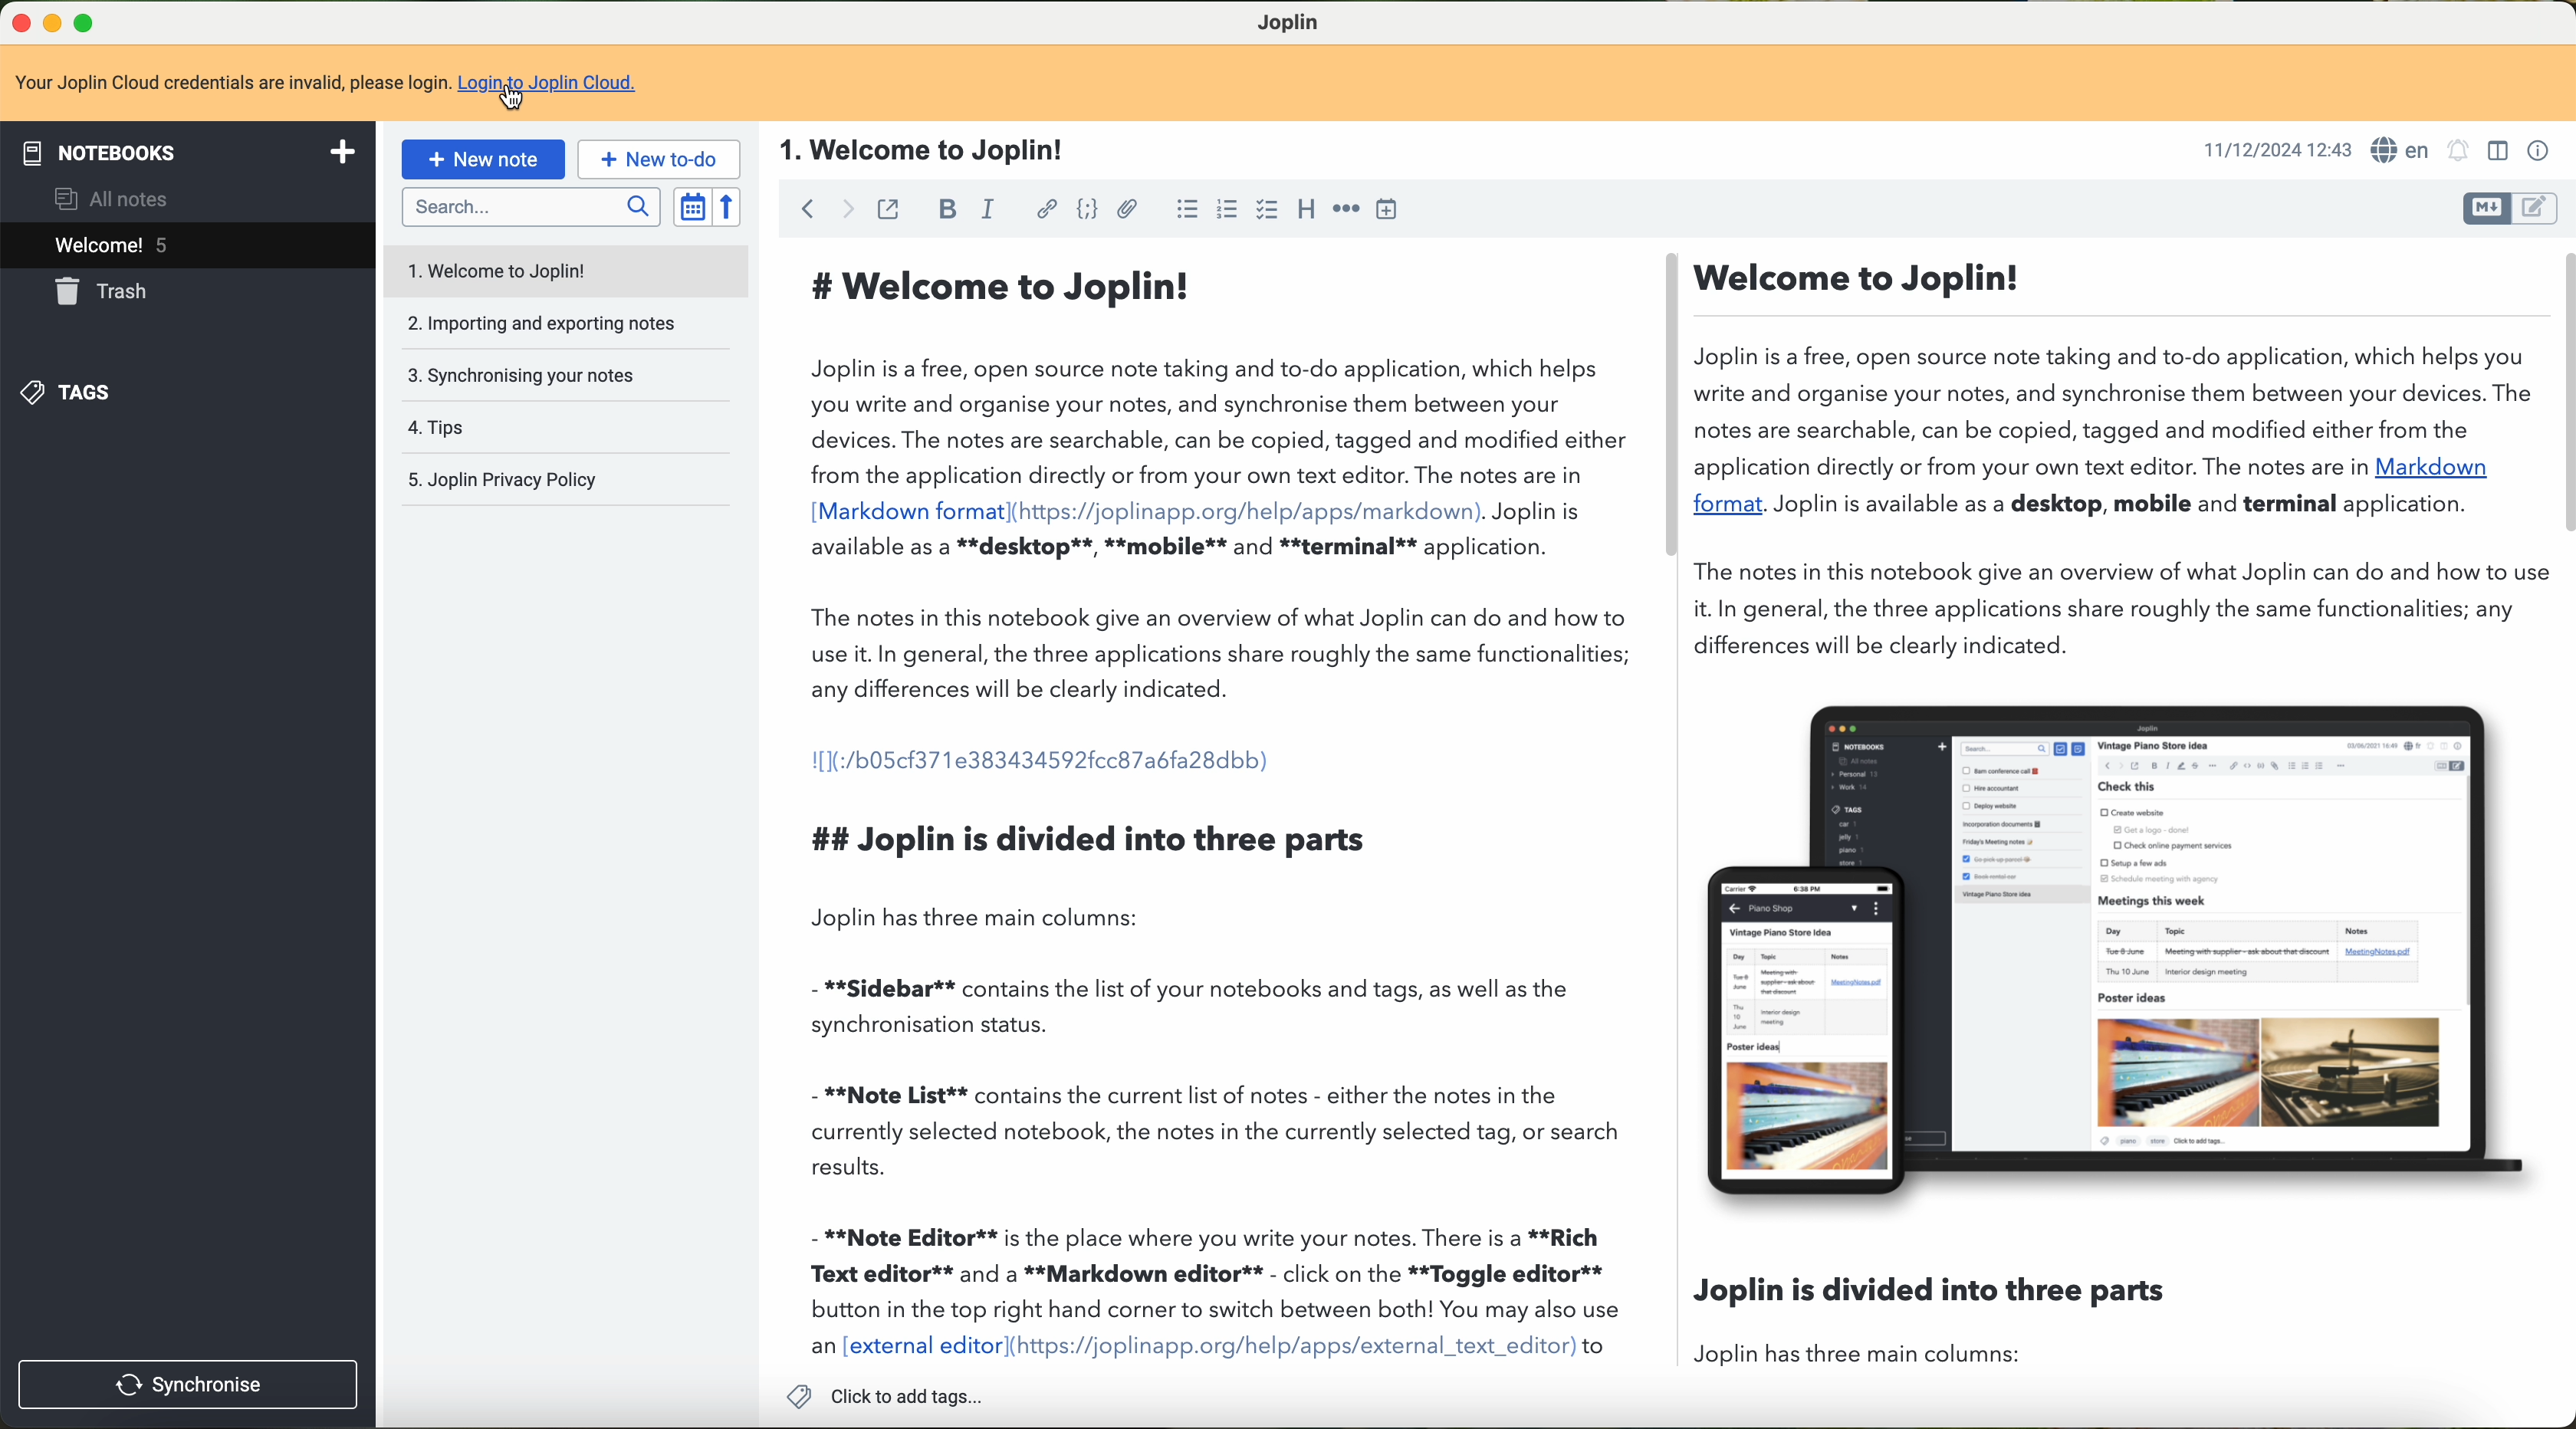 The height and width of the screenshot is (1429, 2576). What do you see at coordinates (325, 84) in the screenshot?
I see `click on login joplin cloud` at bounding box center [325, 84].